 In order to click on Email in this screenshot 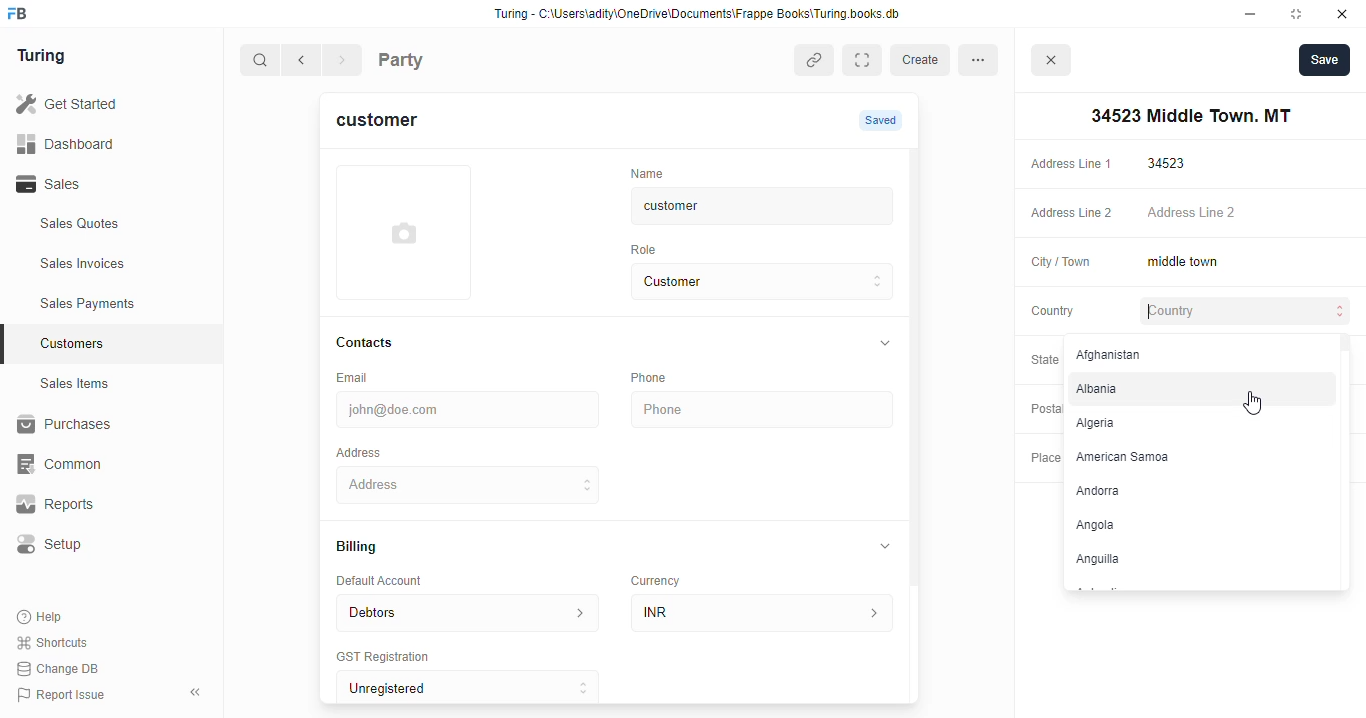, I will do `click(356, 376)`.